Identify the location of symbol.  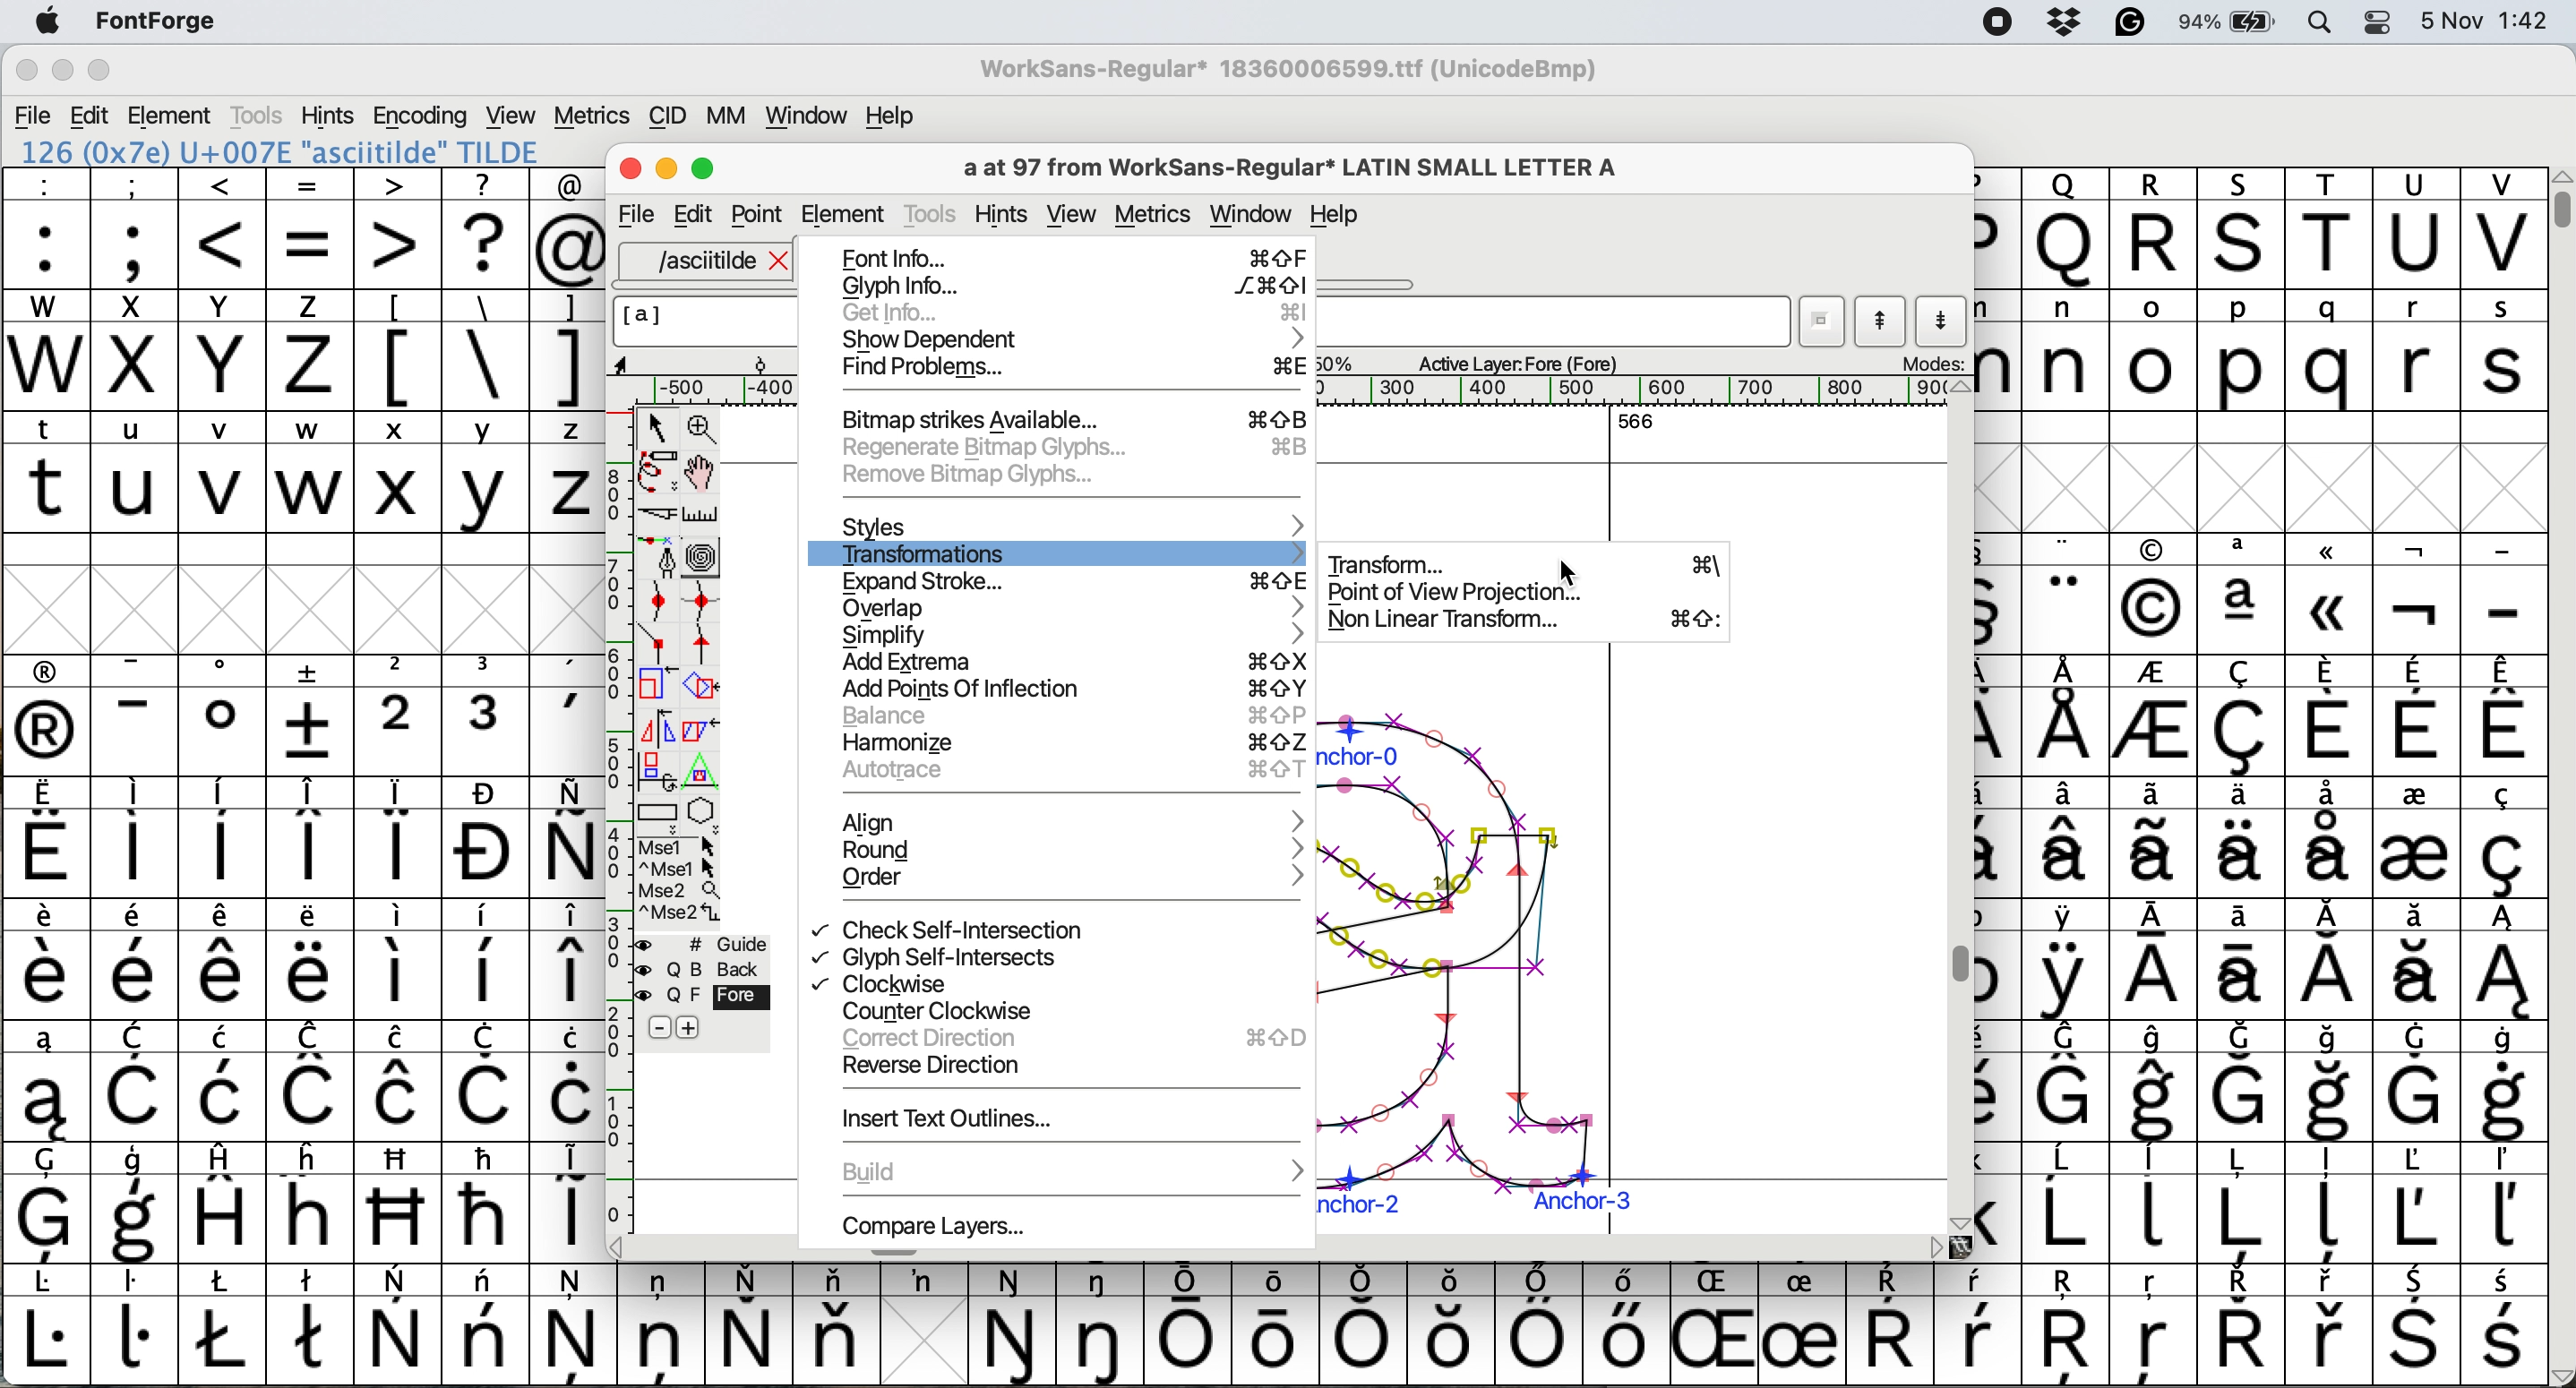
(1622, 1323).